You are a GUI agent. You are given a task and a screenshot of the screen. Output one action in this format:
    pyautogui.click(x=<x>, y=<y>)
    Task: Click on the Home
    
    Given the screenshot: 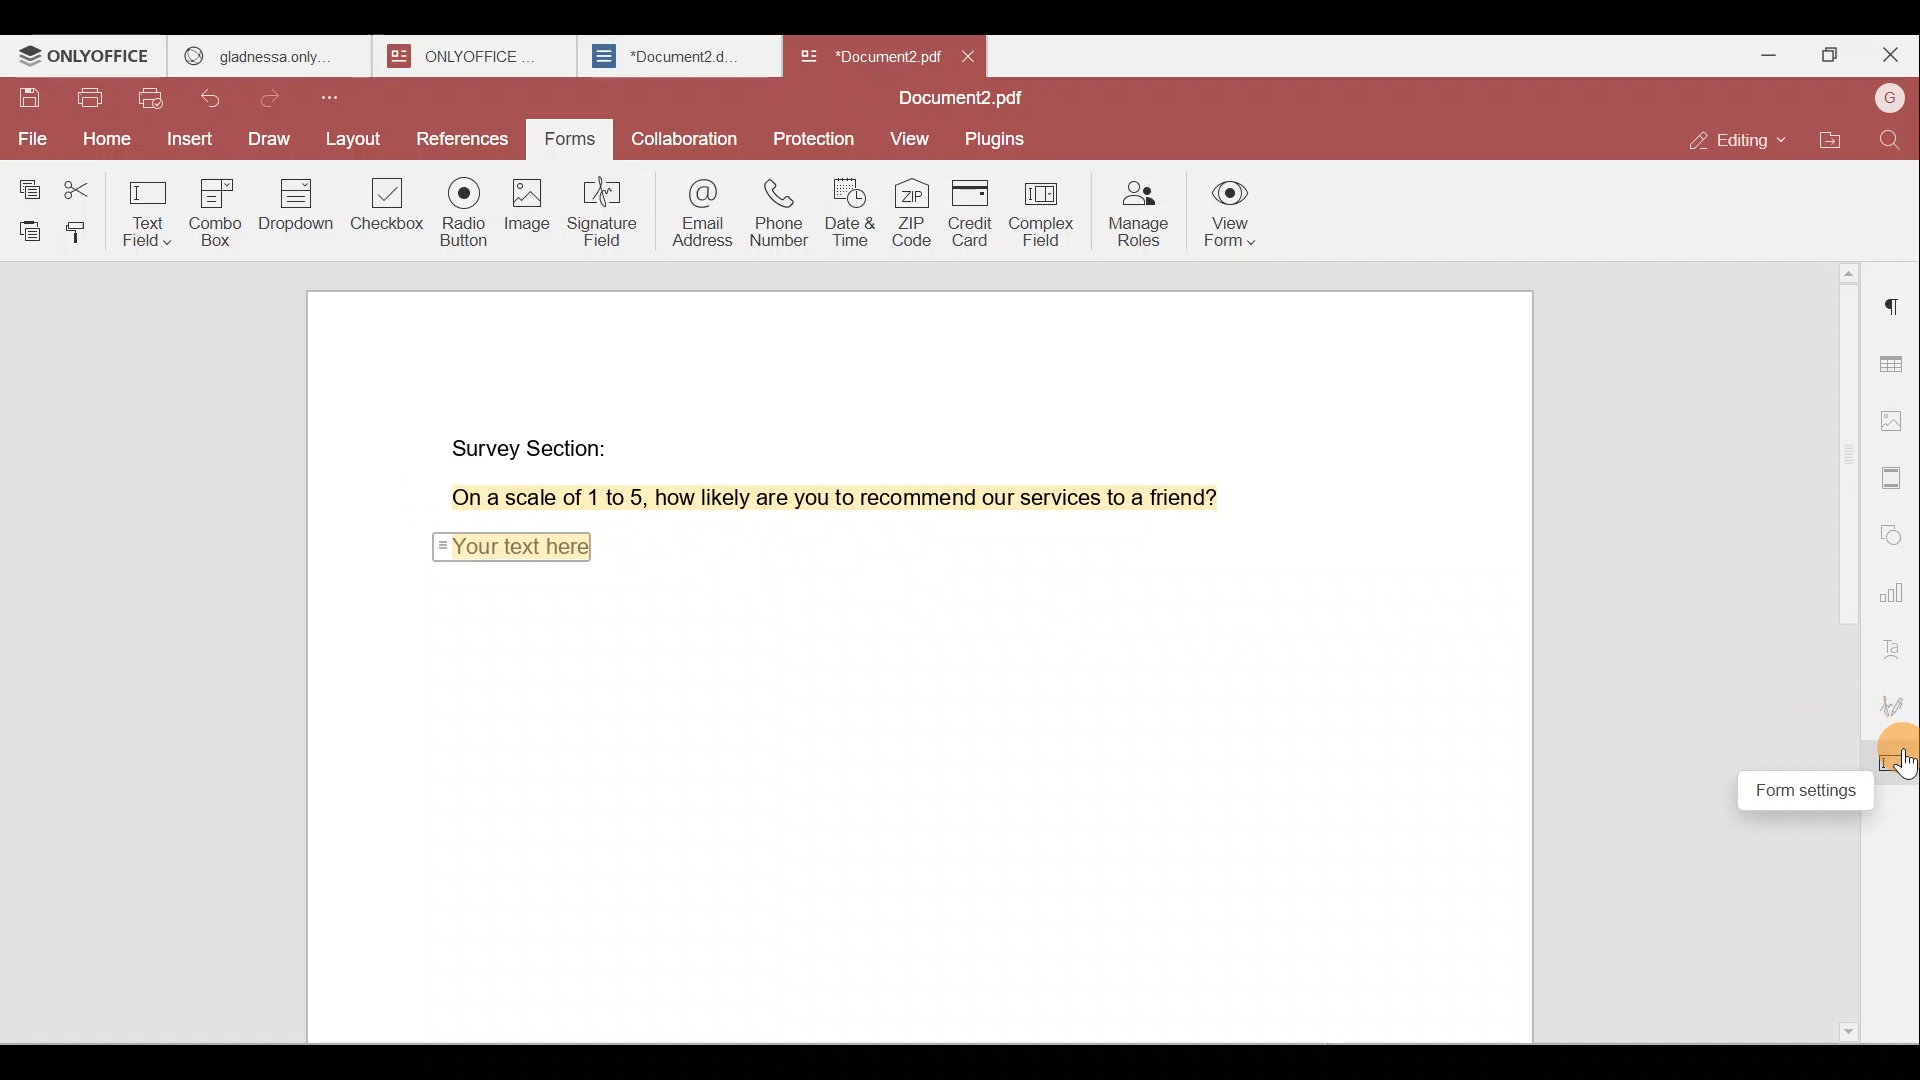 What is the action you would take?
    pyautogui.click(x=103, y=143)
    